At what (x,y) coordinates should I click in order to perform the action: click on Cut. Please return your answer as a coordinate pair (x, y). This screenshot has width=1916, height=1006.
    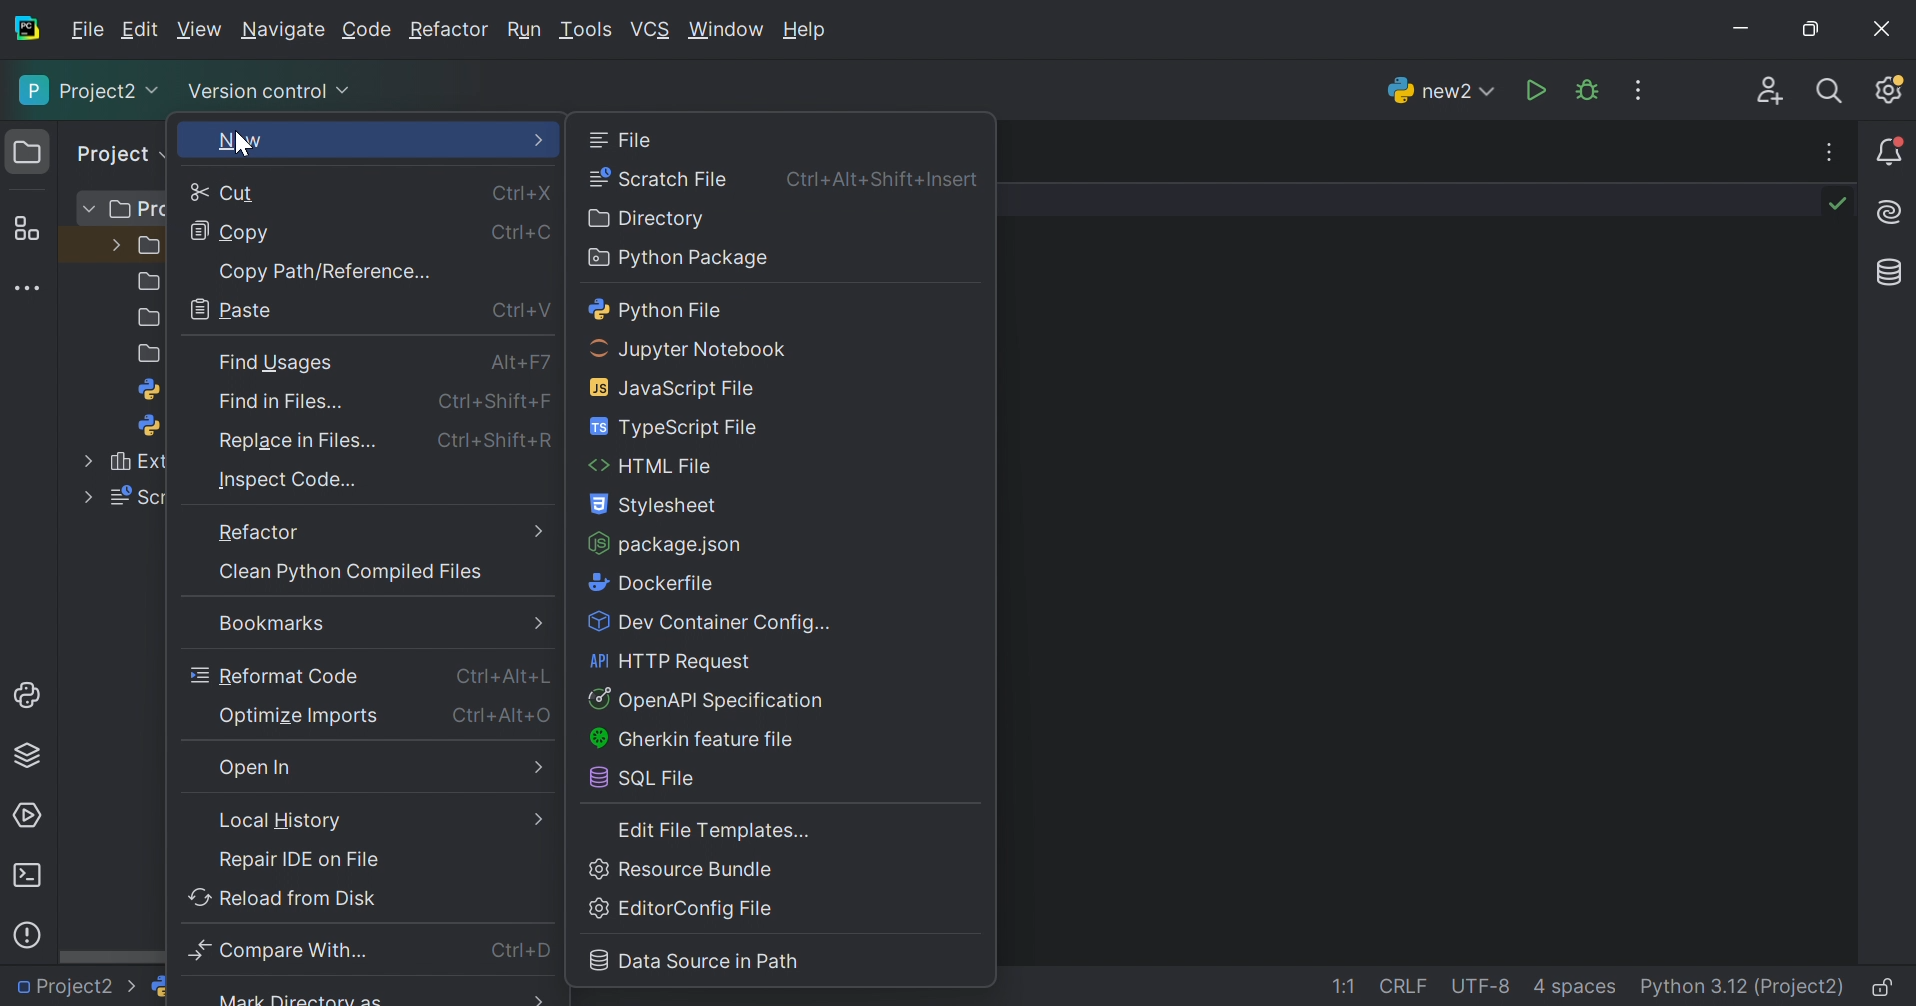
    Looking at the image, I should click on (227, 194).